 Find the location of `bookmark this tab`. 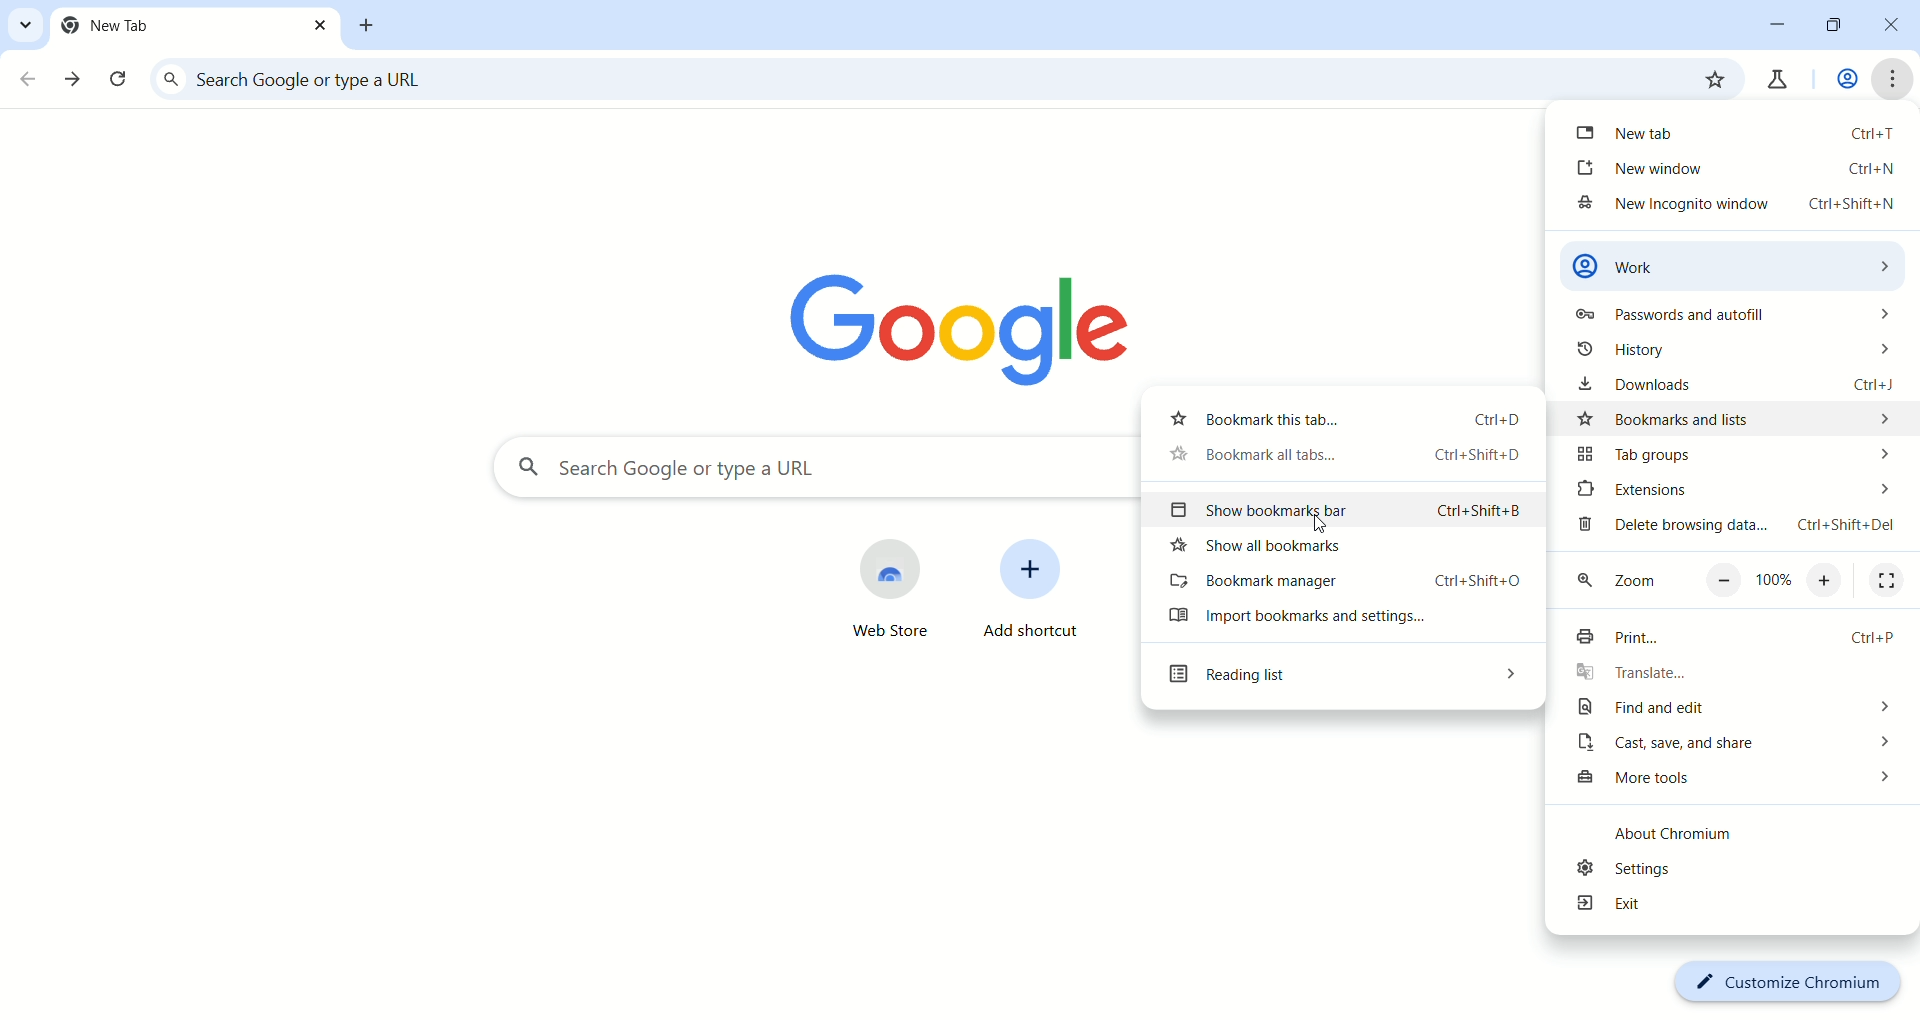

bookmark this tab is located at coordinates (1337, 417).